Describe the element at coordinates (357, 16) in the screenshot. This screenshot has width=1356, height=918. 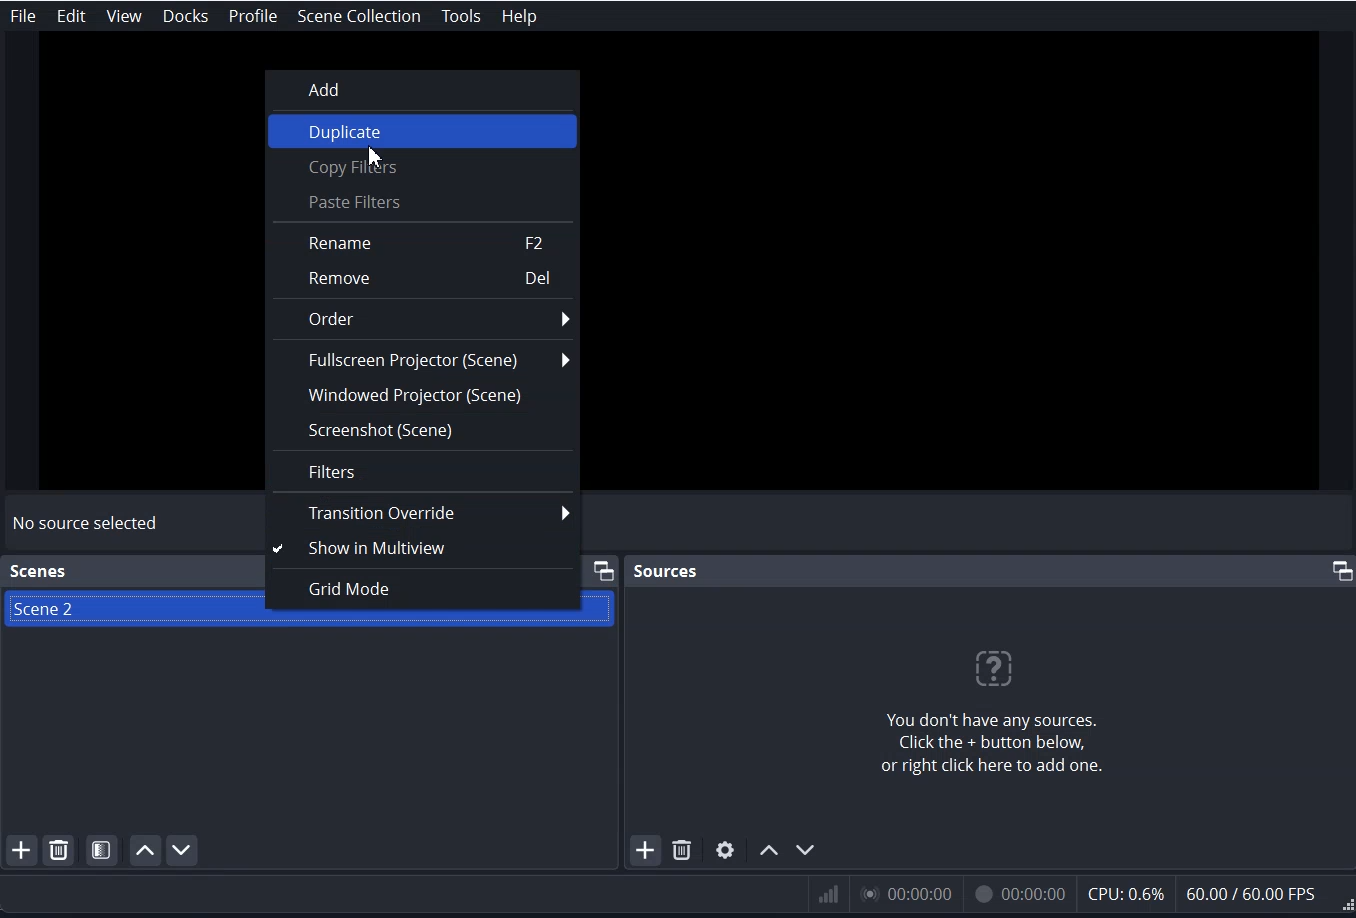
I see `Scene Collection` at that location.